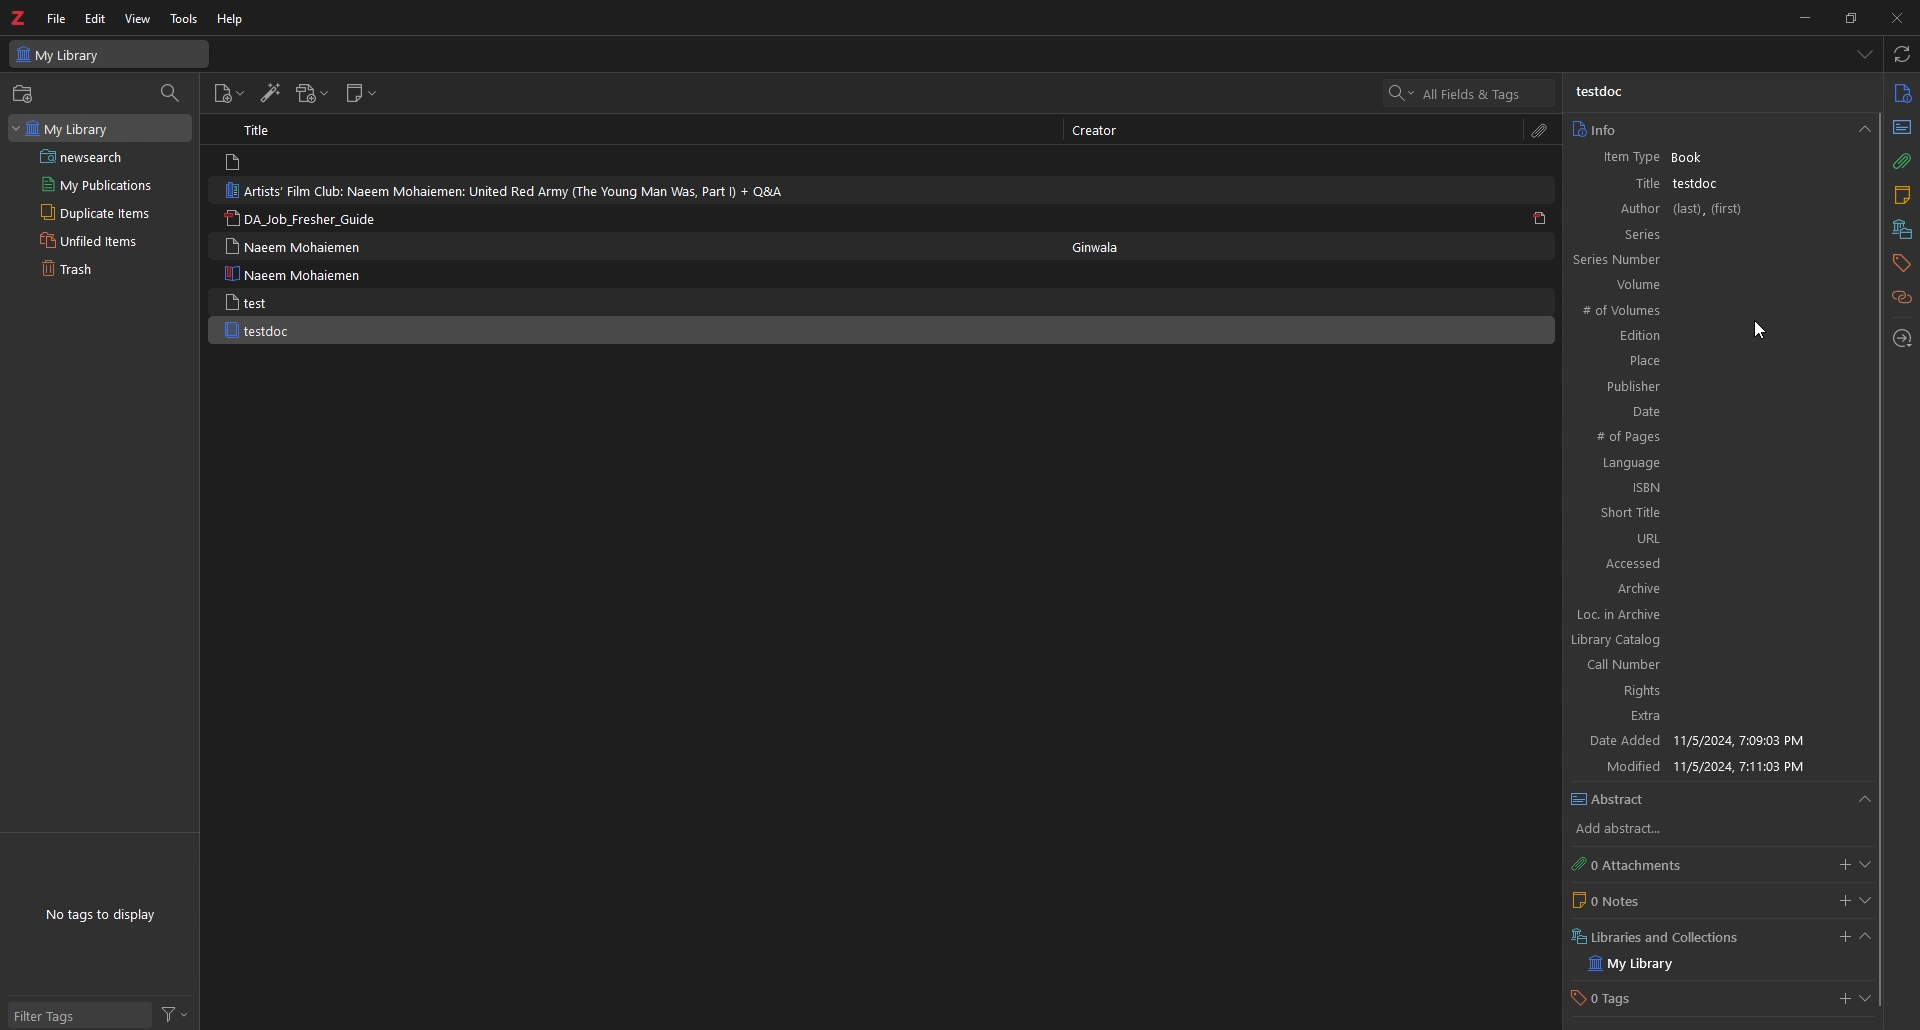 The width and height of the screenshot is (1920, 1030). I want to click on Date Added, so click(1625, 739).